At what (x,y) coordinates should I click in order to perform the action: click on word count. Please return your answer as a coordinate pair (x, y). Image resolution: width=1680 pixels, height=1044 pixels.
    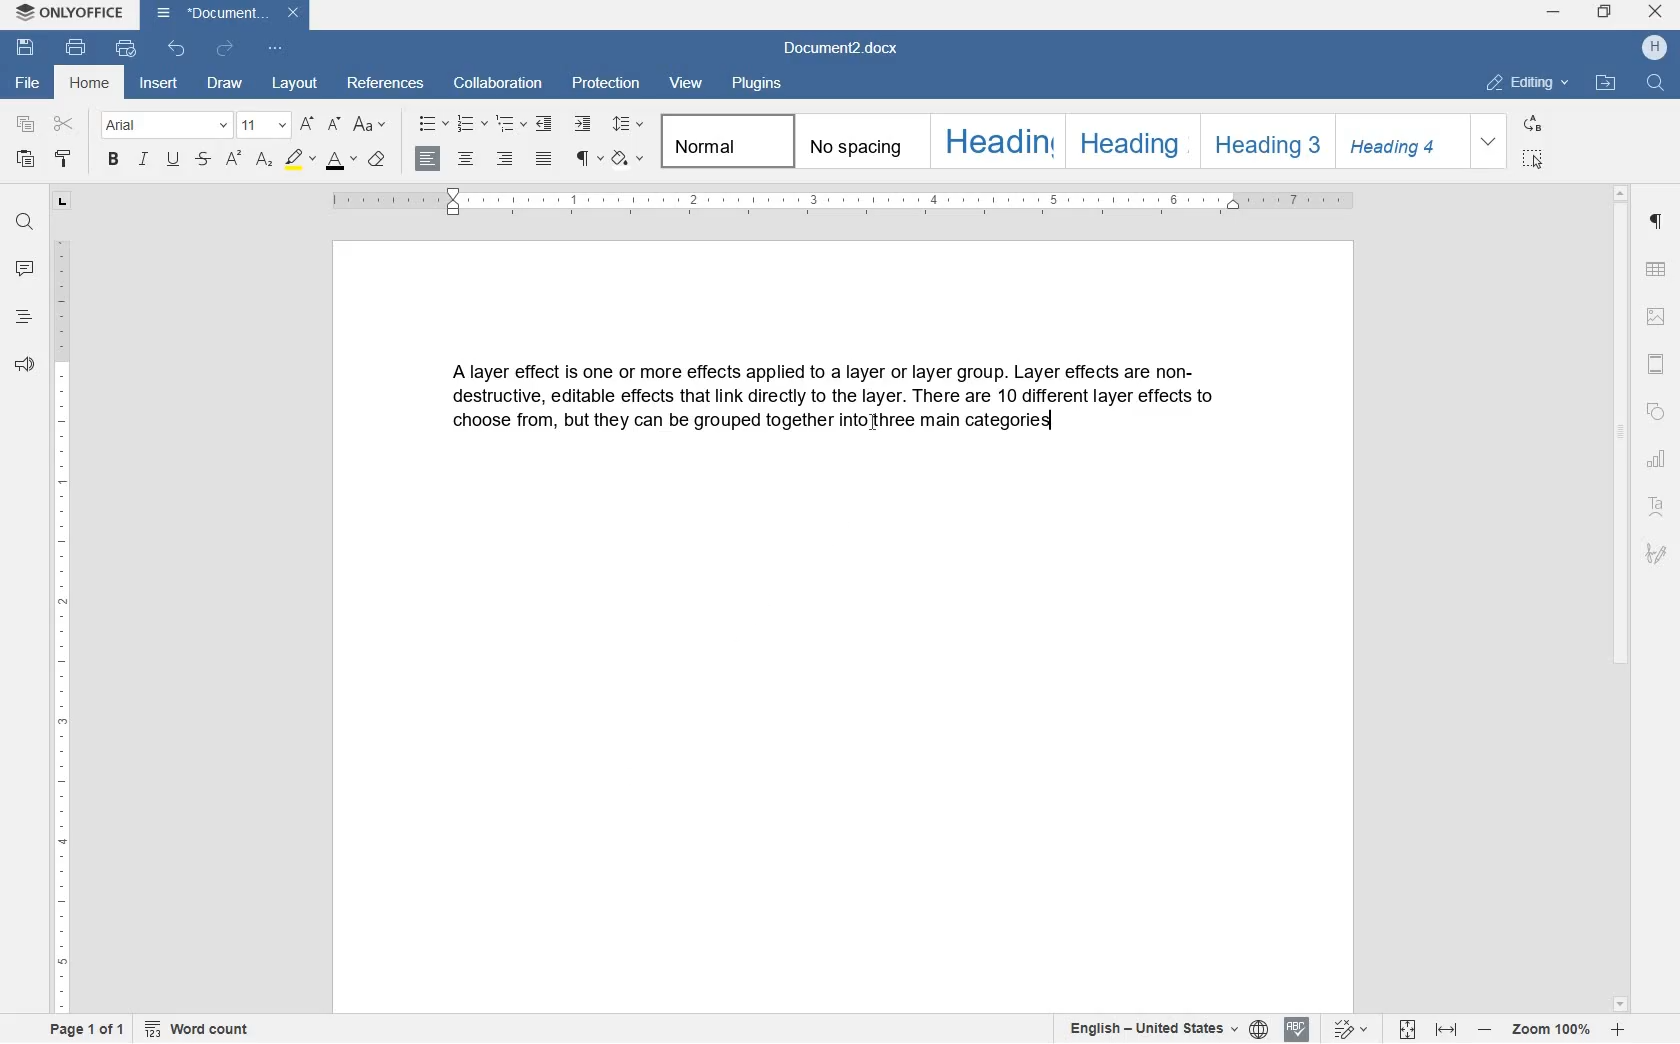
    Looking at the image, I should click on (198, 1030).